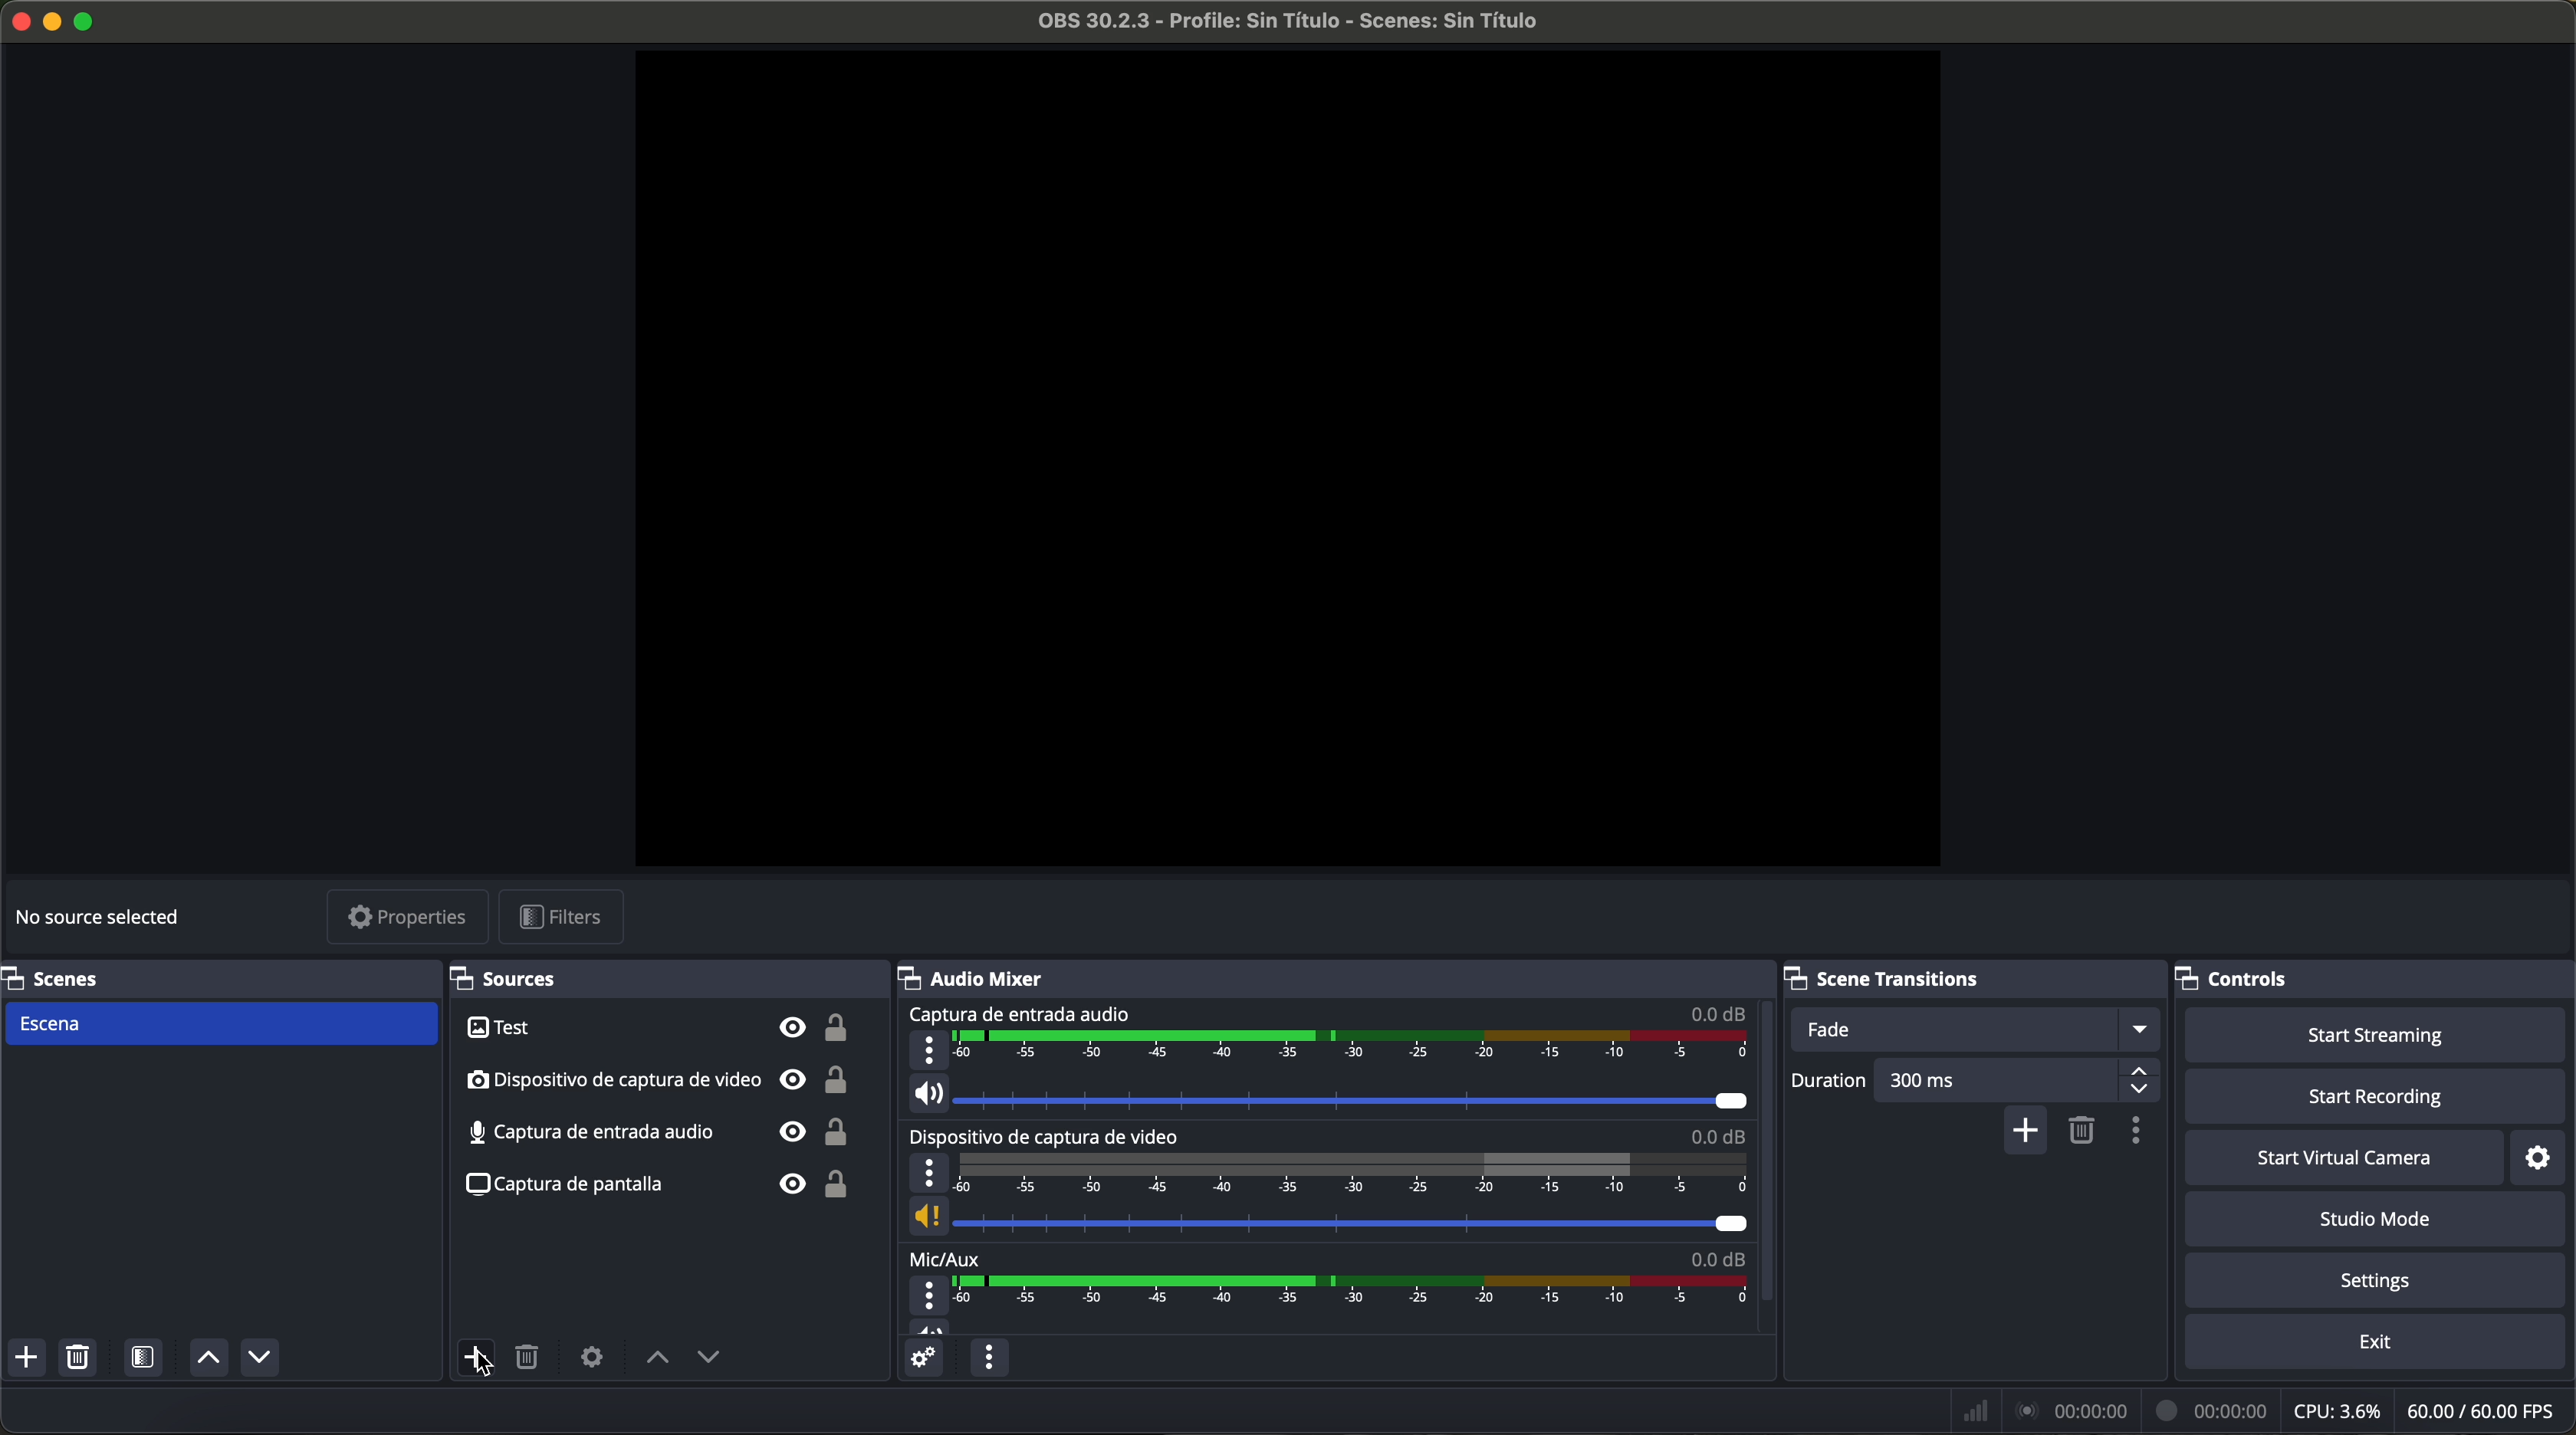 The width and height of the screenshot is (2576, 1435). I want to click on timeline, so click(1355, 1051).